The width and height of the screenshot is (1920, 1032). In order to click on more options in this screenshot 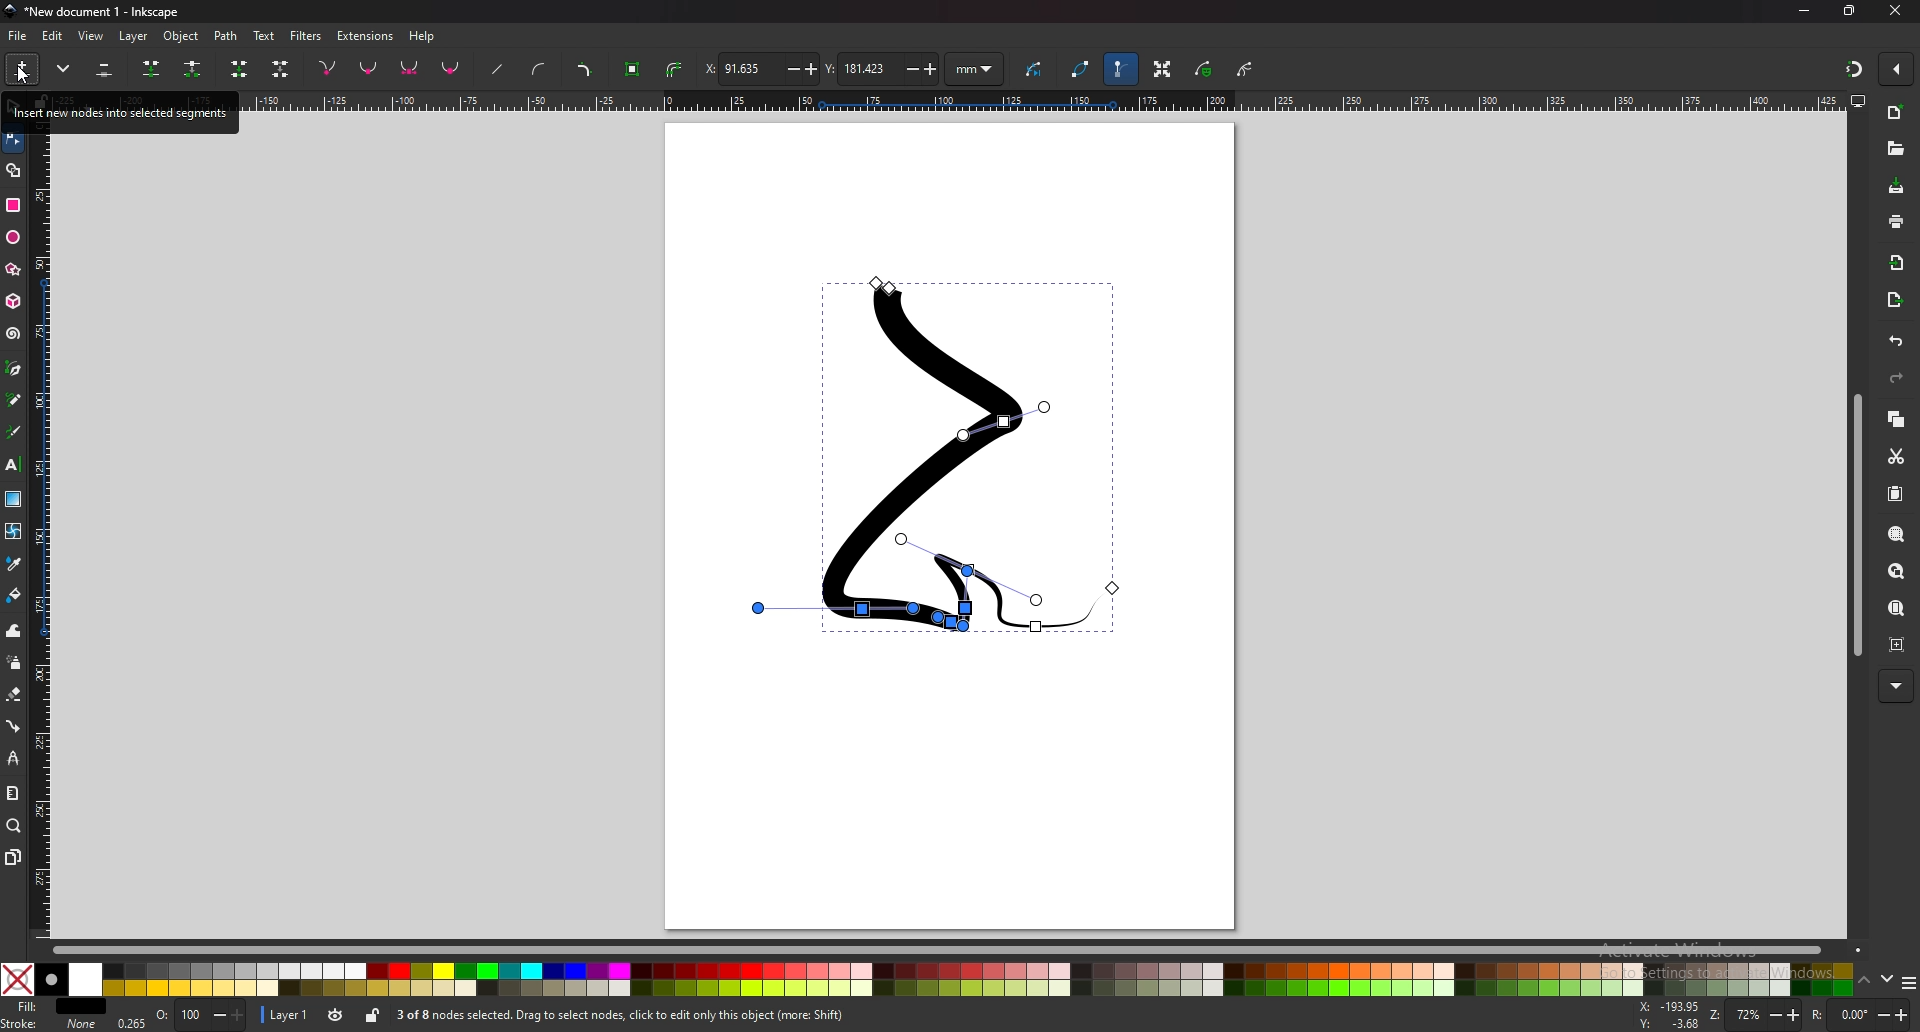, I will do `click(64, 69)`.